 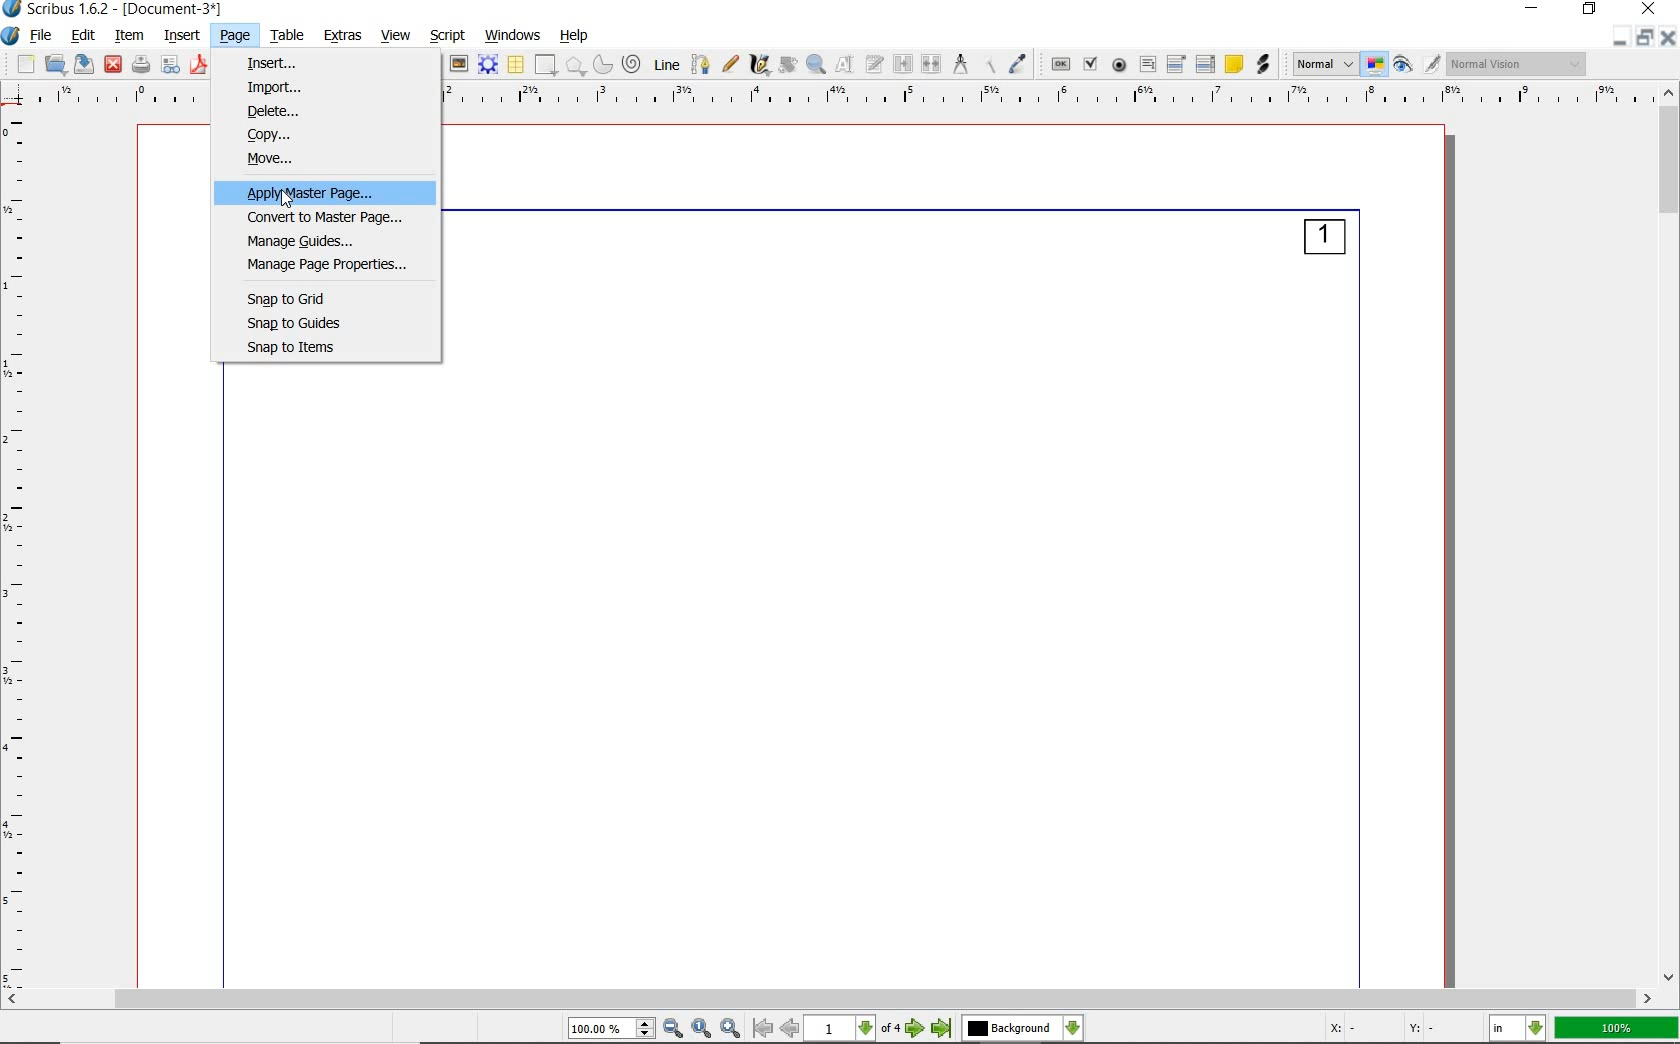 What do you see at coordinates (458, 66) in the screenshot?
I see `image frame` at bounding box center [458, 66].